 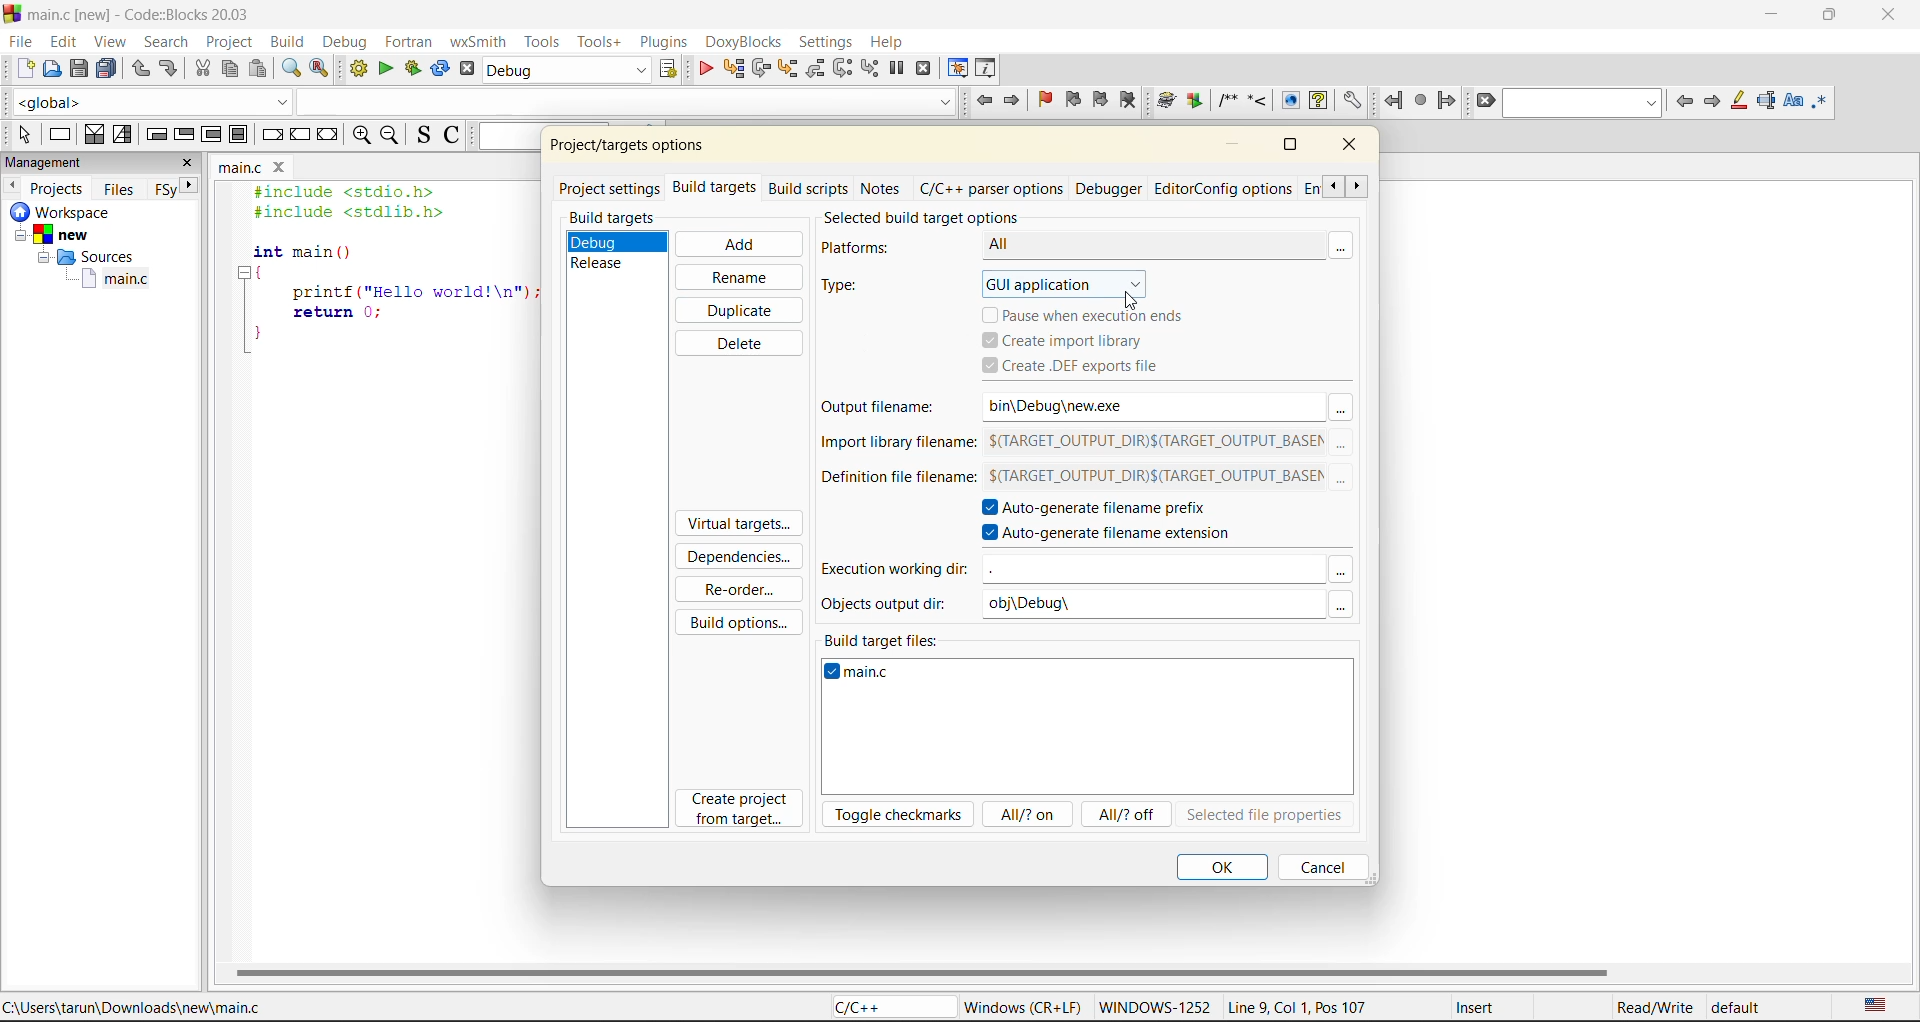 What do you see at coordinates (167, 42) in the screenshot?
I see `search` at bounding box center [167, 42].